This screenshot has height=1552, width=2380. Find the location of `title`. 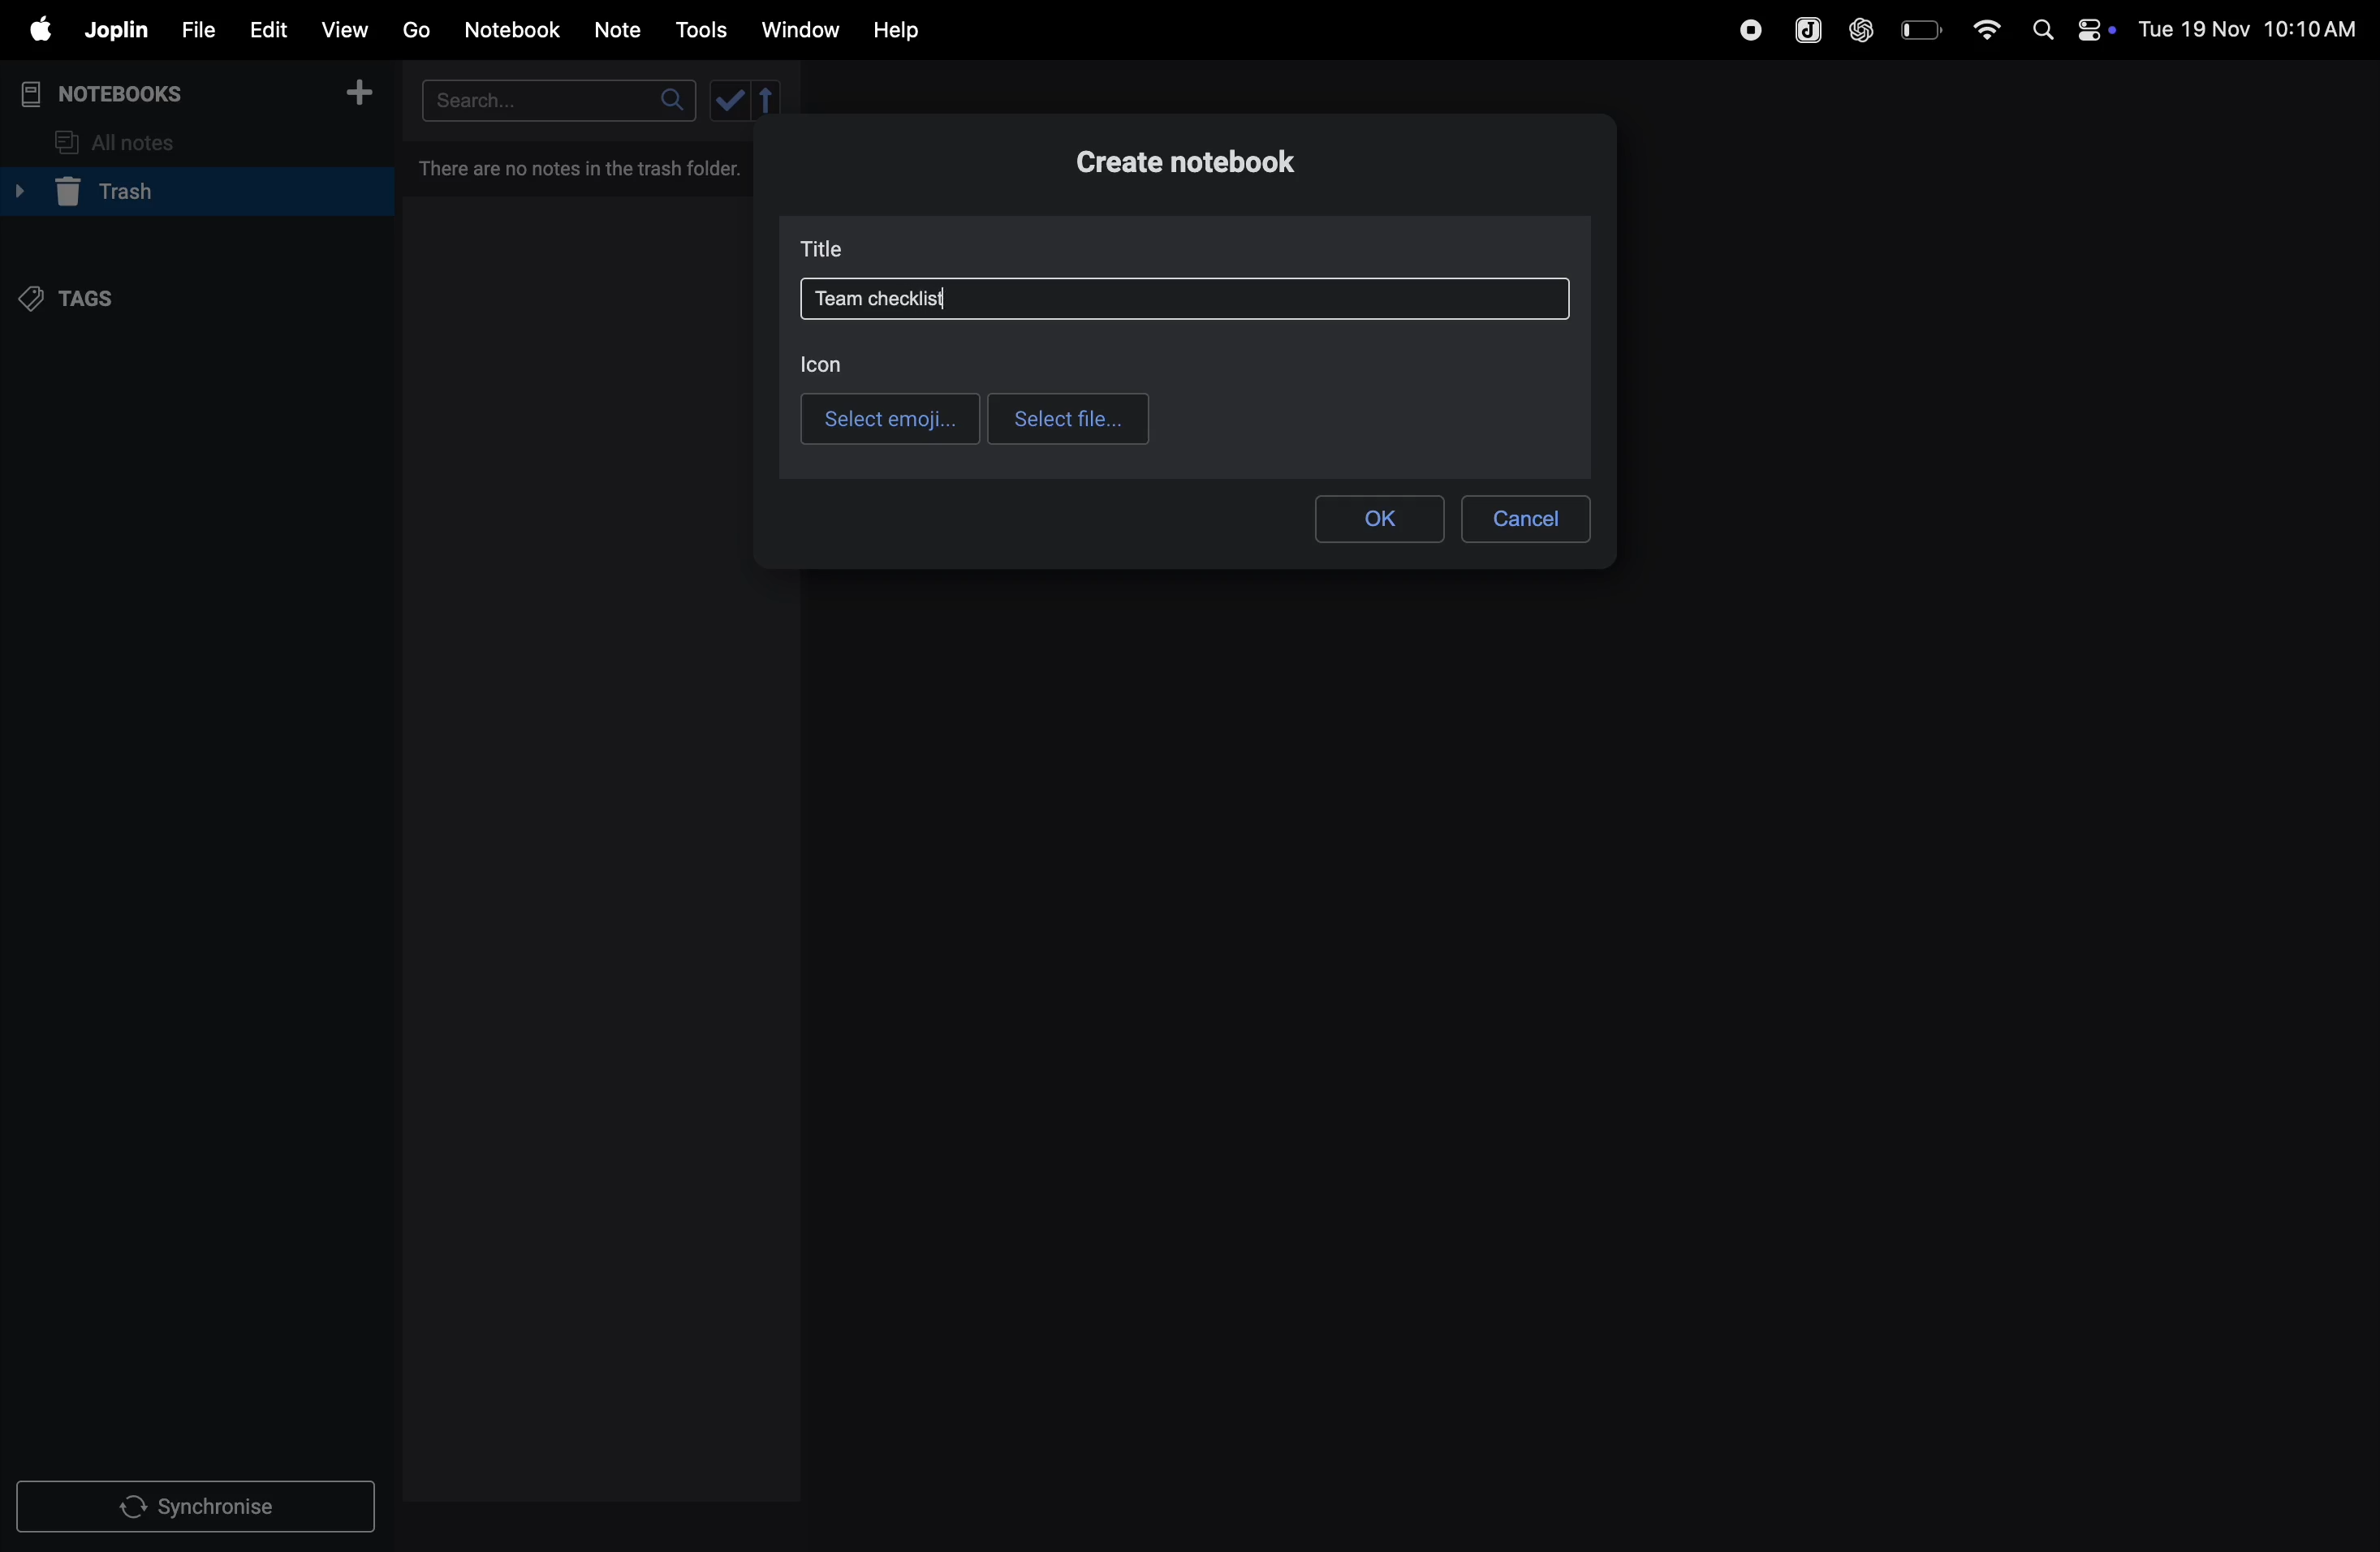

title is located at coordinates (826, 247).